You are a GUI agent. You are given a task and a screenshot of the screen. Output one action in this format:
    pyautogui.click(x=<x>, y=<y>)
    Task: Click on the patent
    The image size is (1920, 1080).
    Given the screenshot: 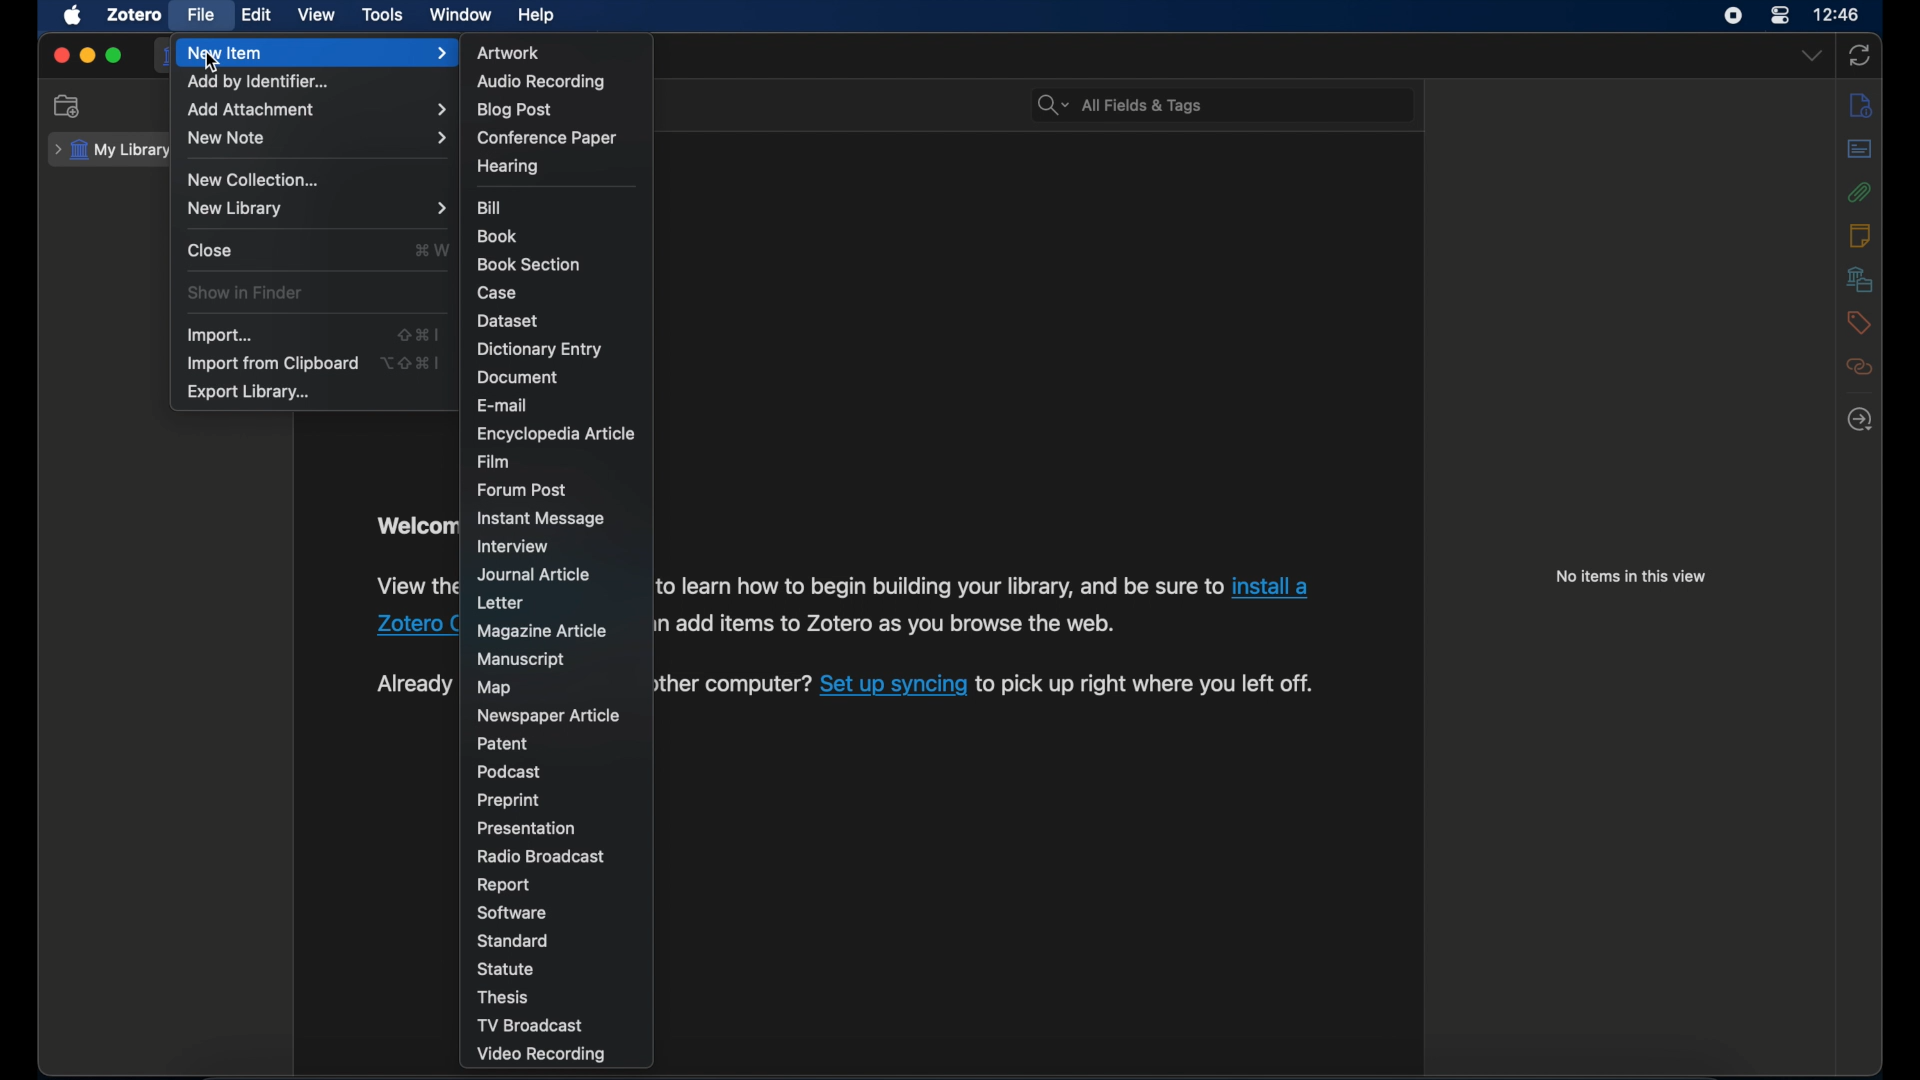 What is the action you would take?
    pyautogui.click(x=505, y=743)
    